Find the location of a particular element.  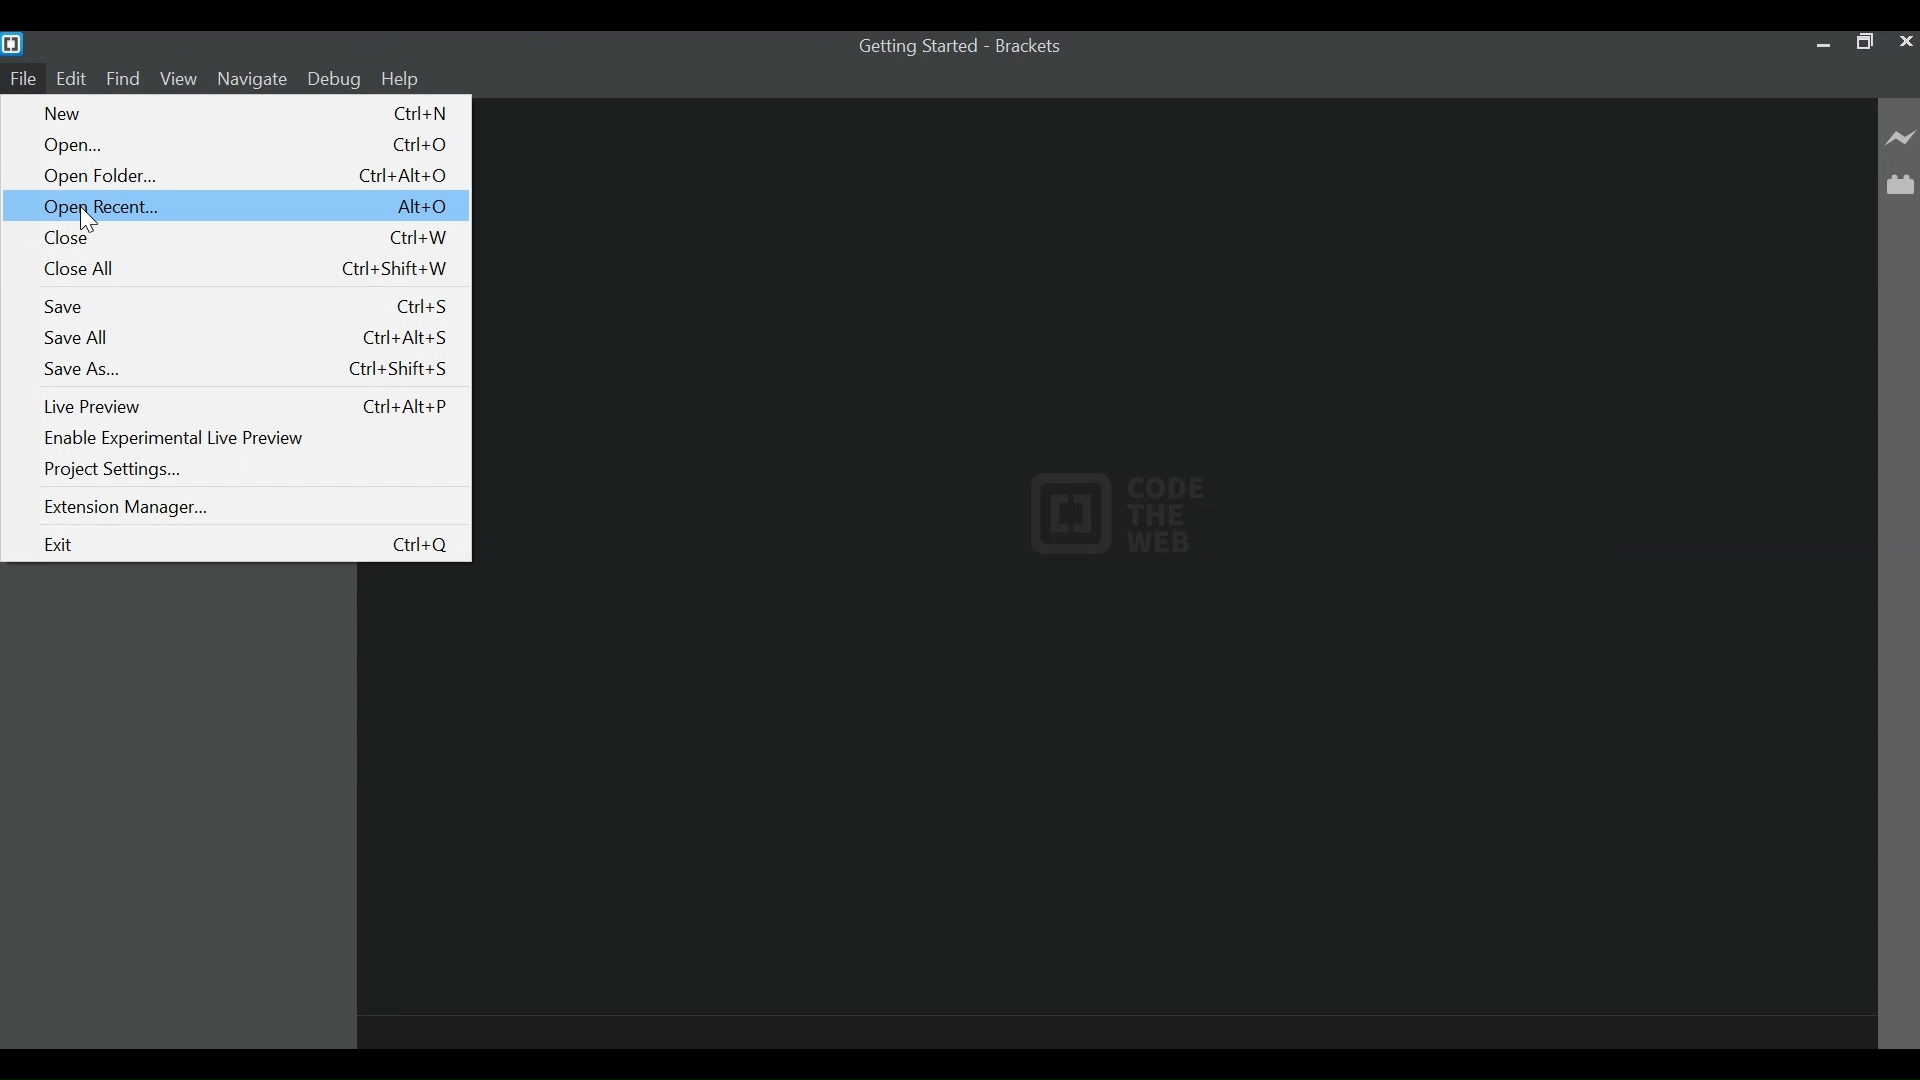

Close is located at coordinates (1904, 41).